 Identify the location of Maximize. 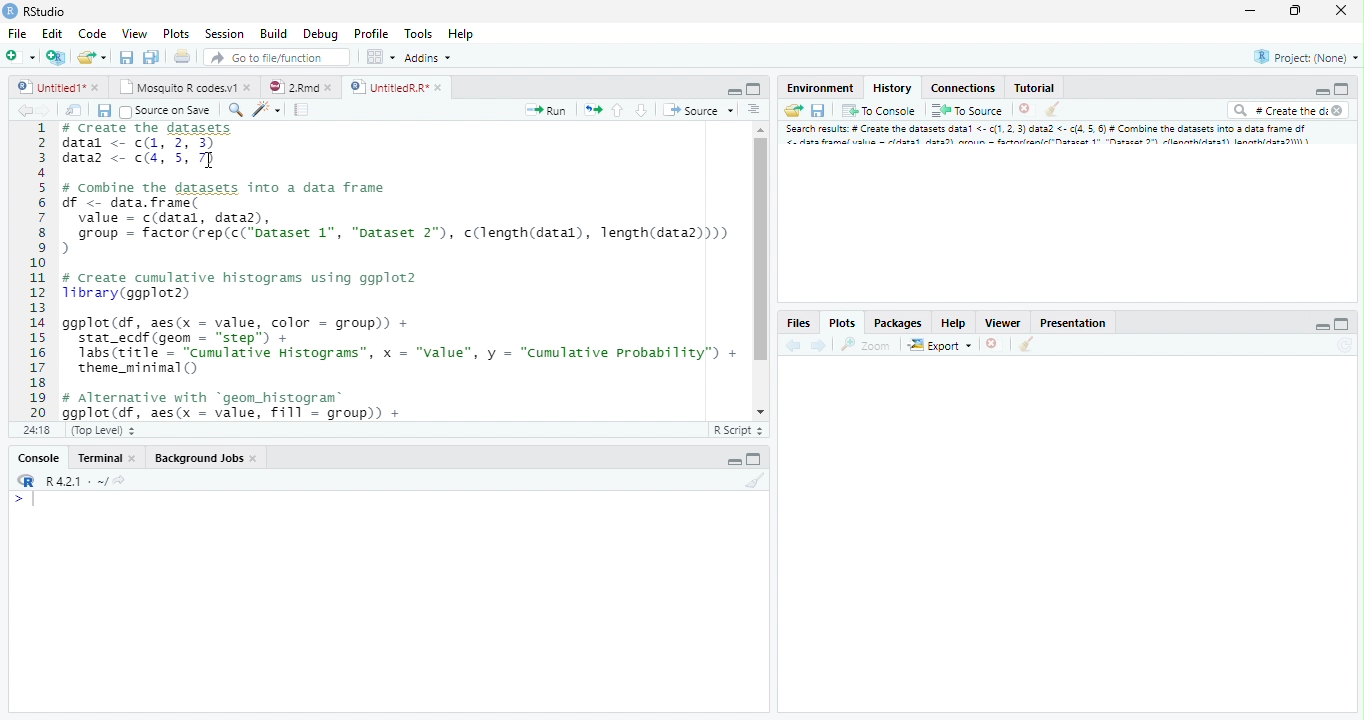
(757, 460).